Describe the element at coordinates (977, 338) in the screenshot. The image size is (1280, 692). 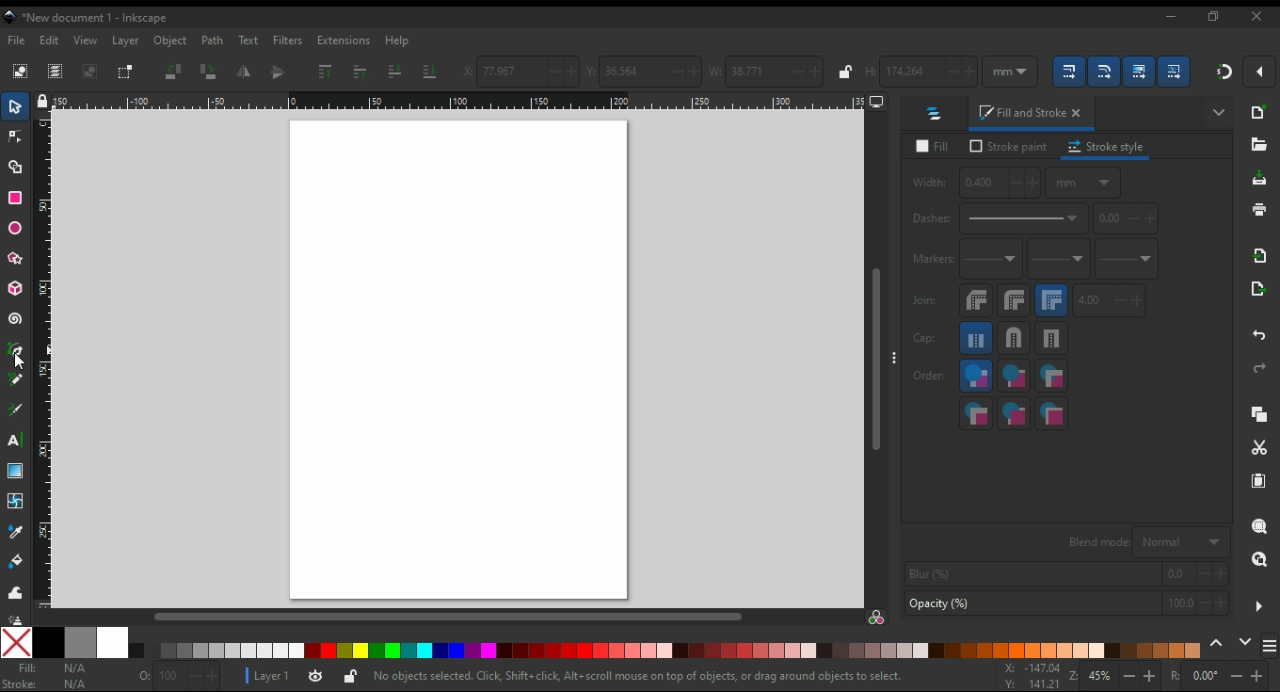
I see `butt` at that location.